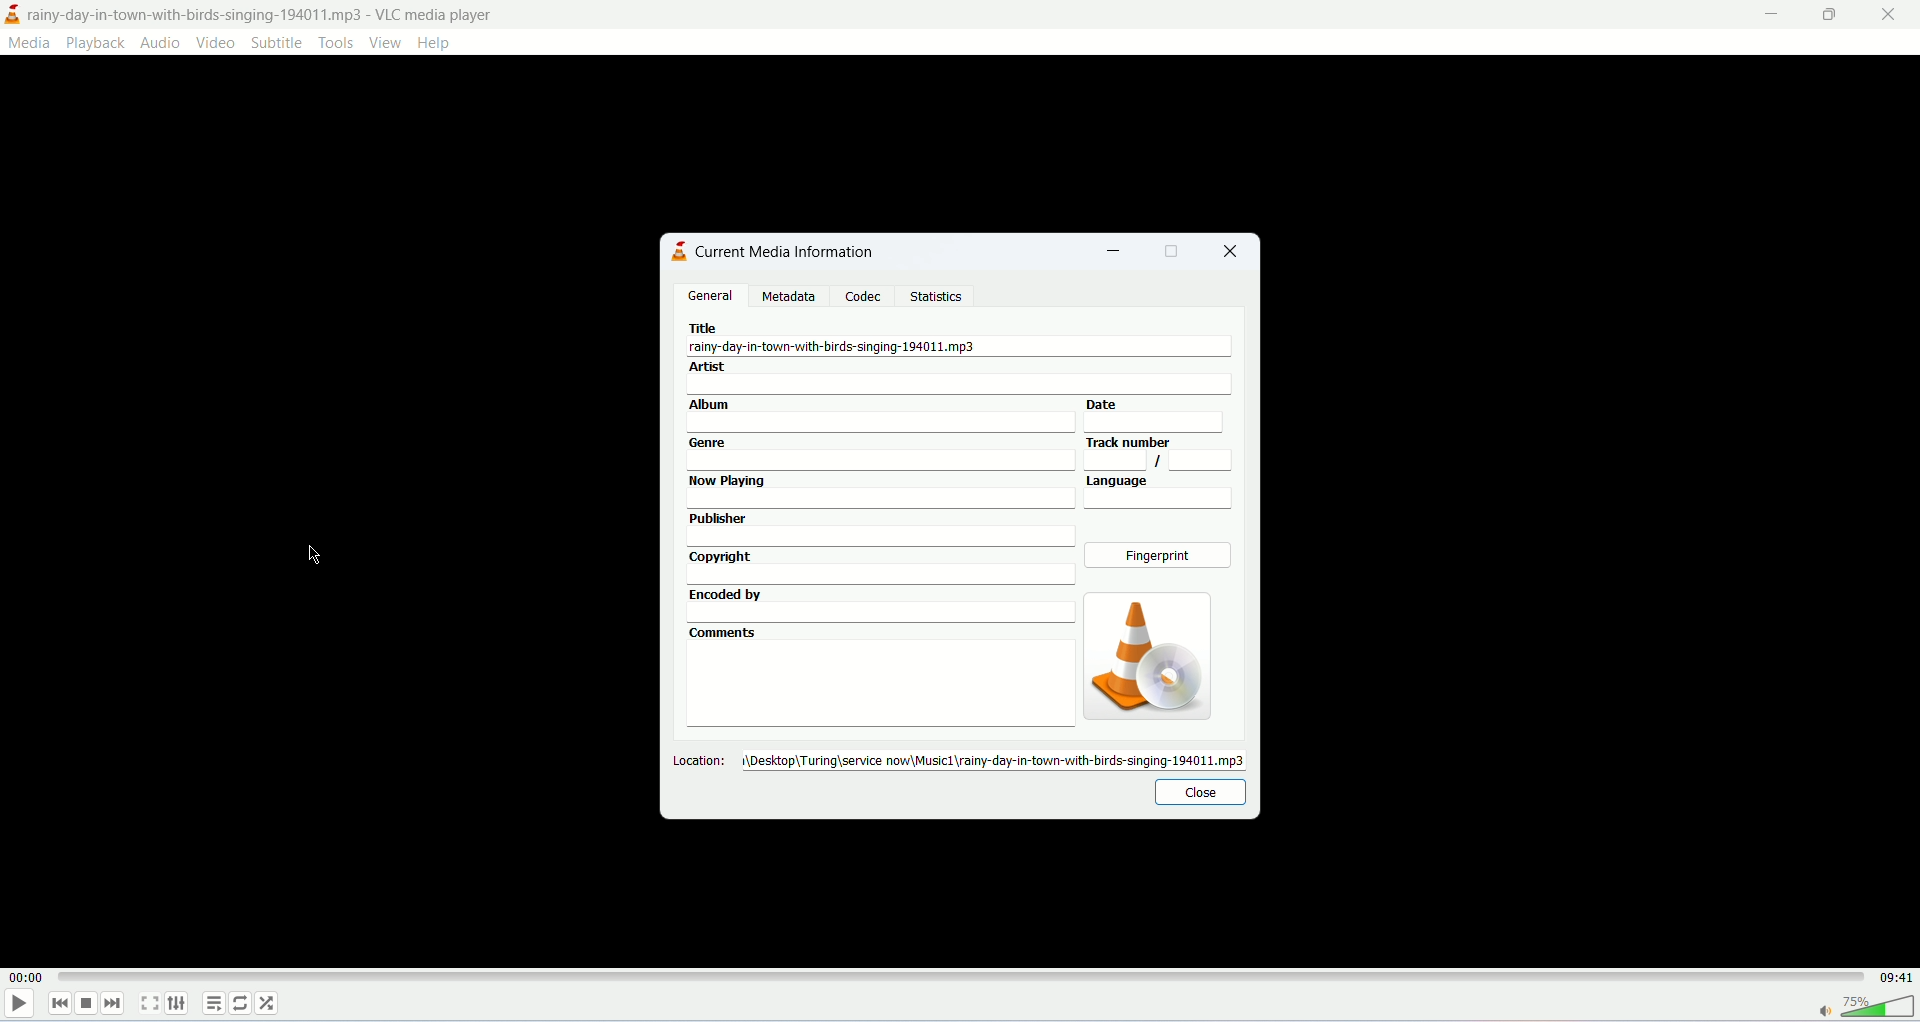 This screenshot has width=1920, height=1022. What do you see at coordinates (884, 454) in the screenshot?
I see `genre` at bounding box center [884, 454].